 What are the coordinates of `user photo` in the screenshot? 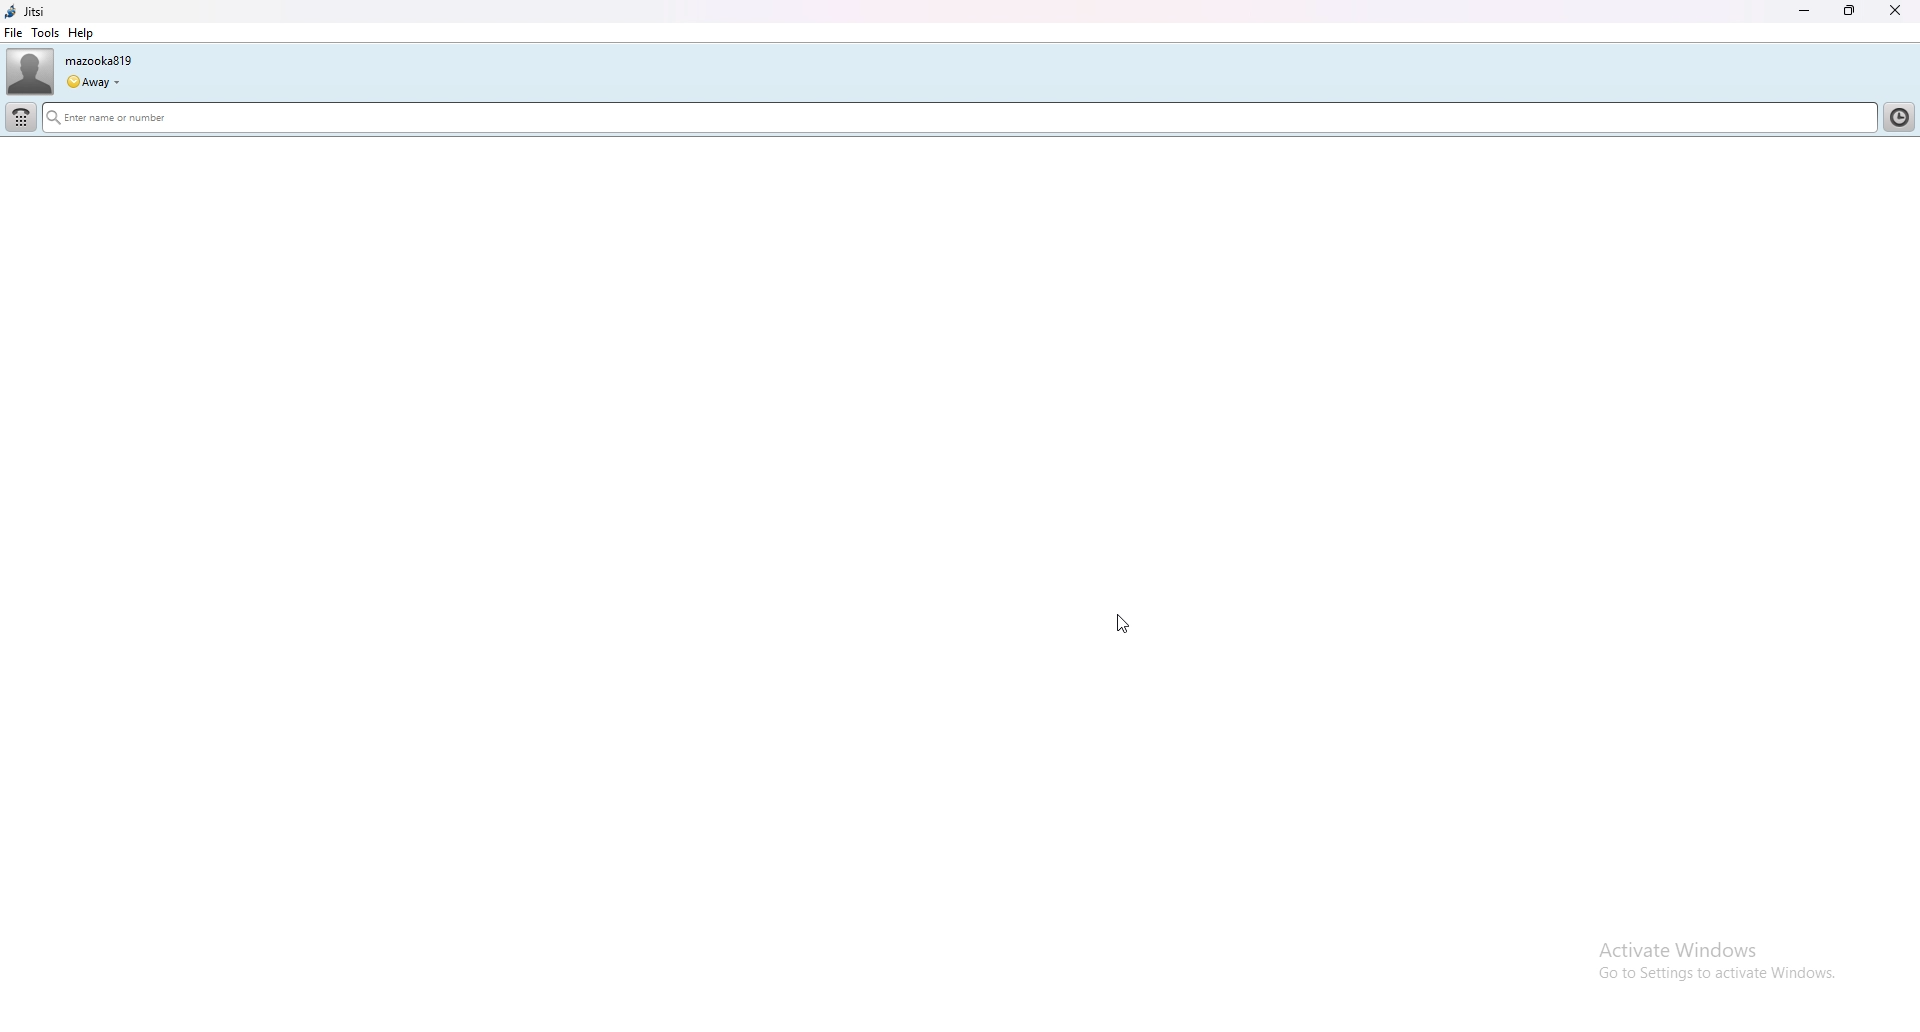 It's located at (30, 72).